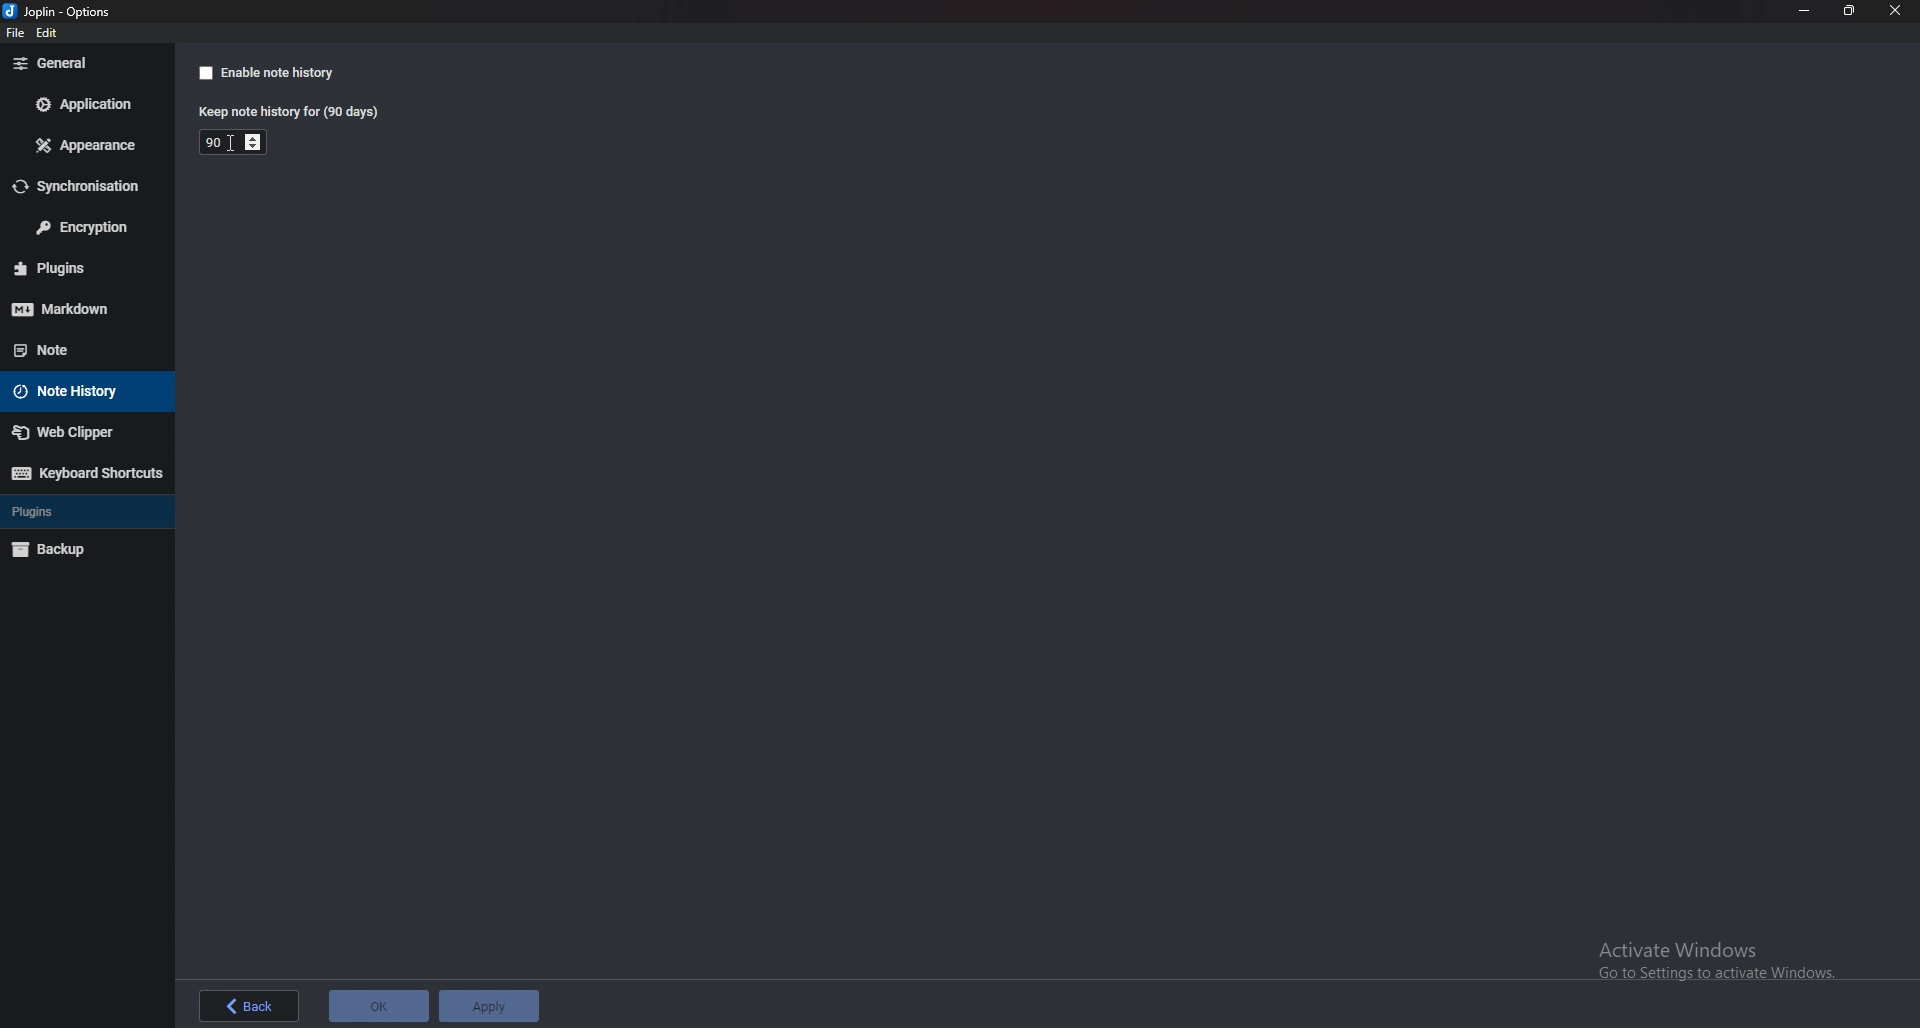  Describe the element at coordinates (85, 103) in the screenshot. I see `Application` at that location.